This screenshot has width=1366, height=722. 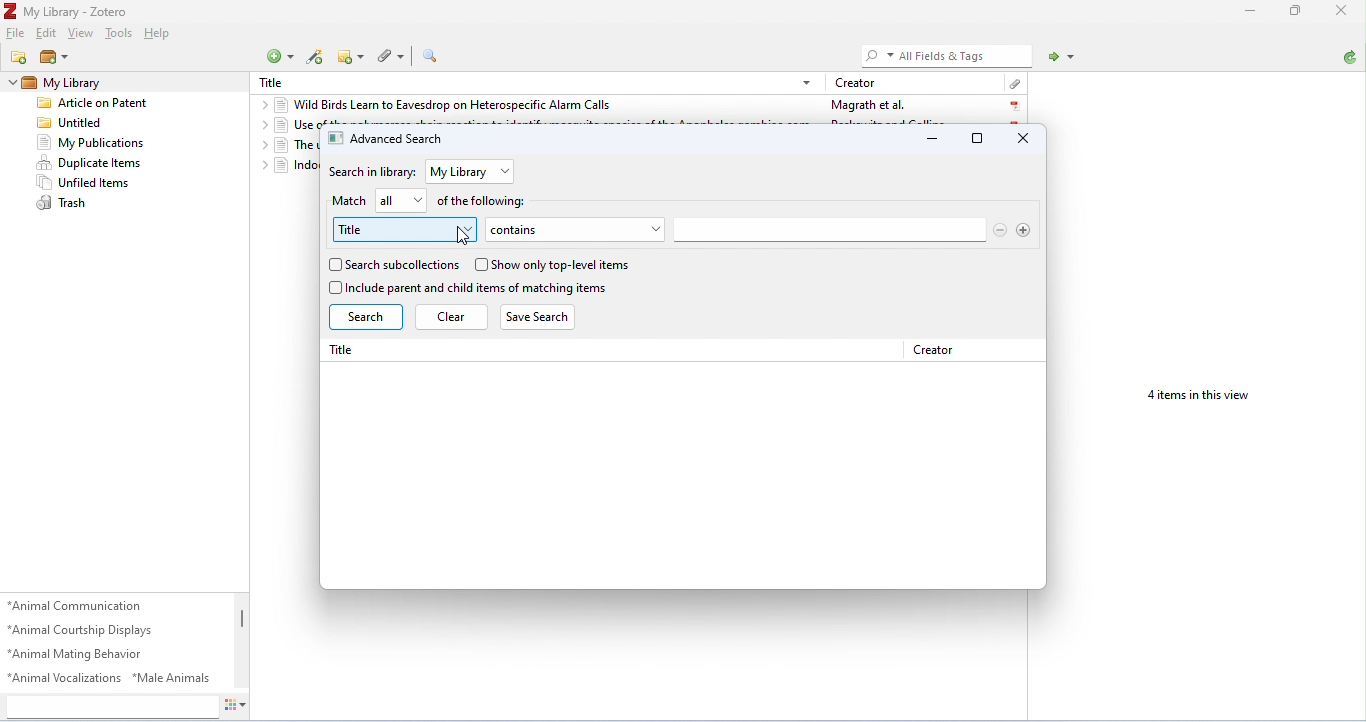 What do you see at coordinates (234, 704) in the screenshot?
I see `actions` at bounding box center [234, 704].